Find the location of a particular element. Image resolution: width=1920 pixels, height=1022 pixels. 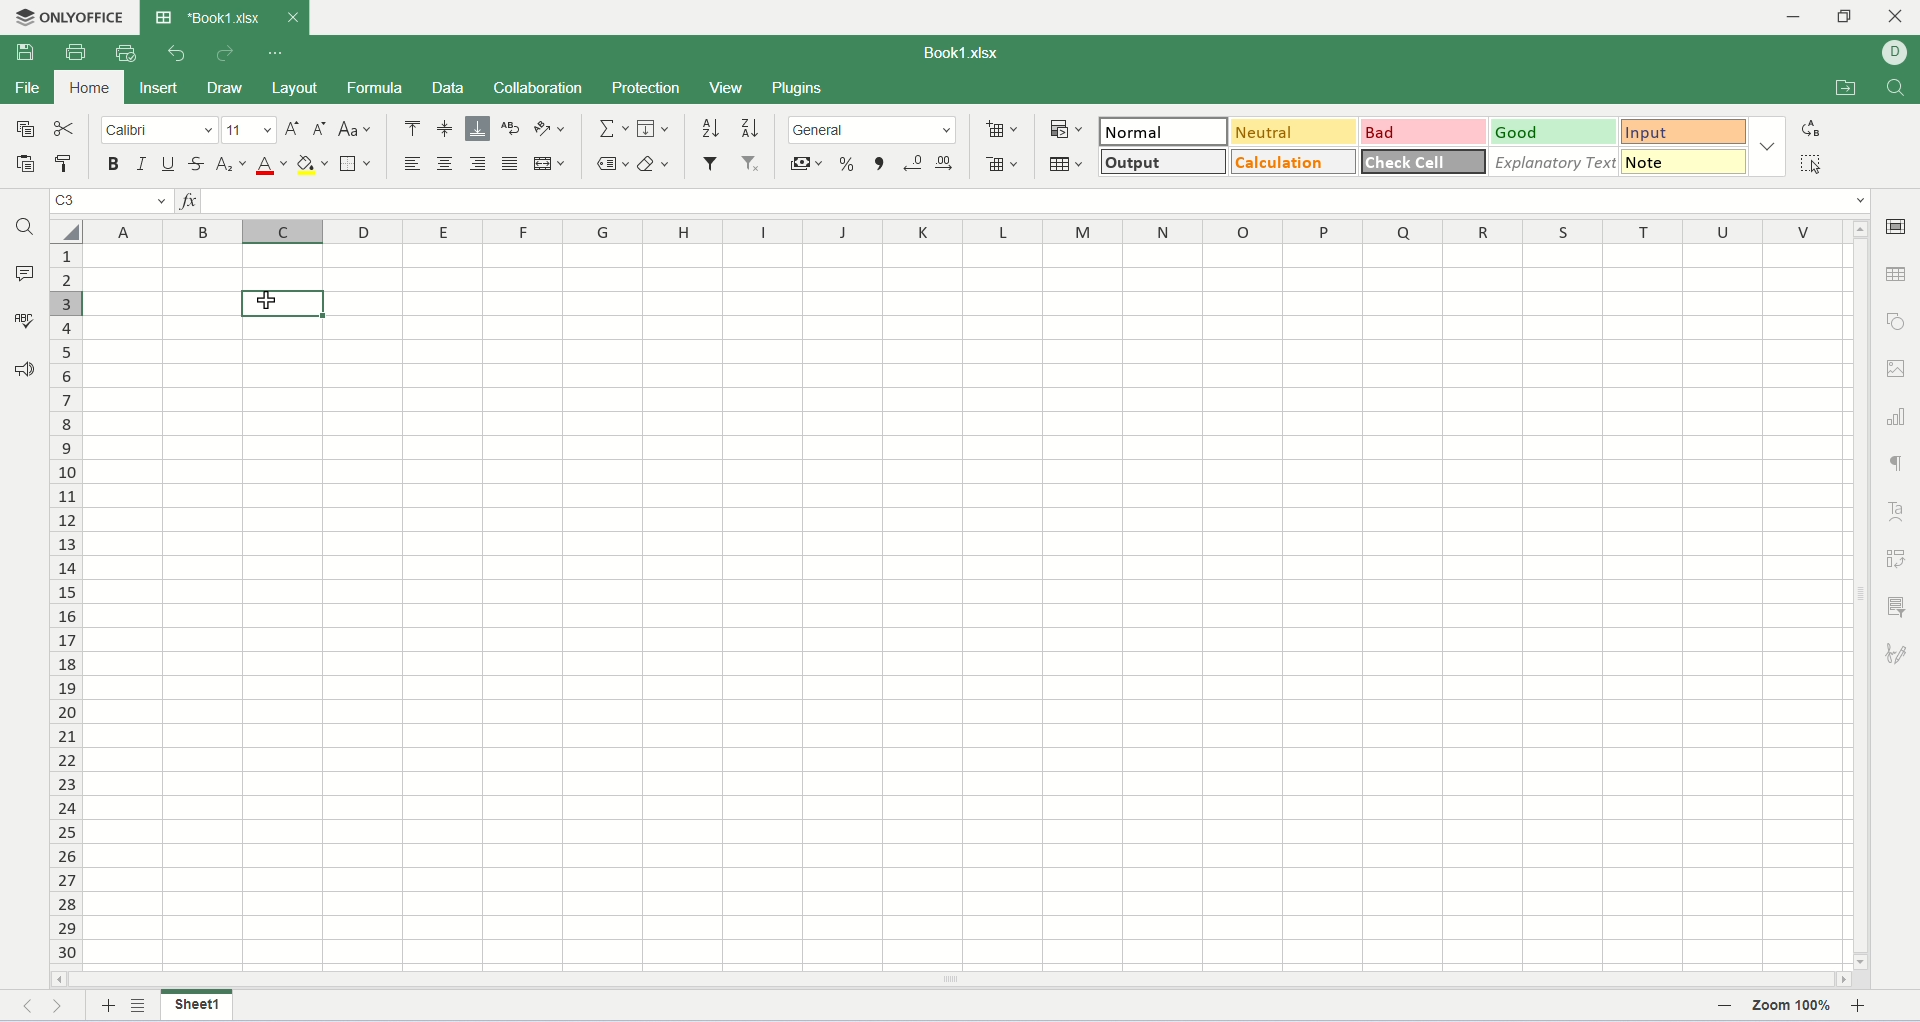

filter is located at coordinates (713, 163).